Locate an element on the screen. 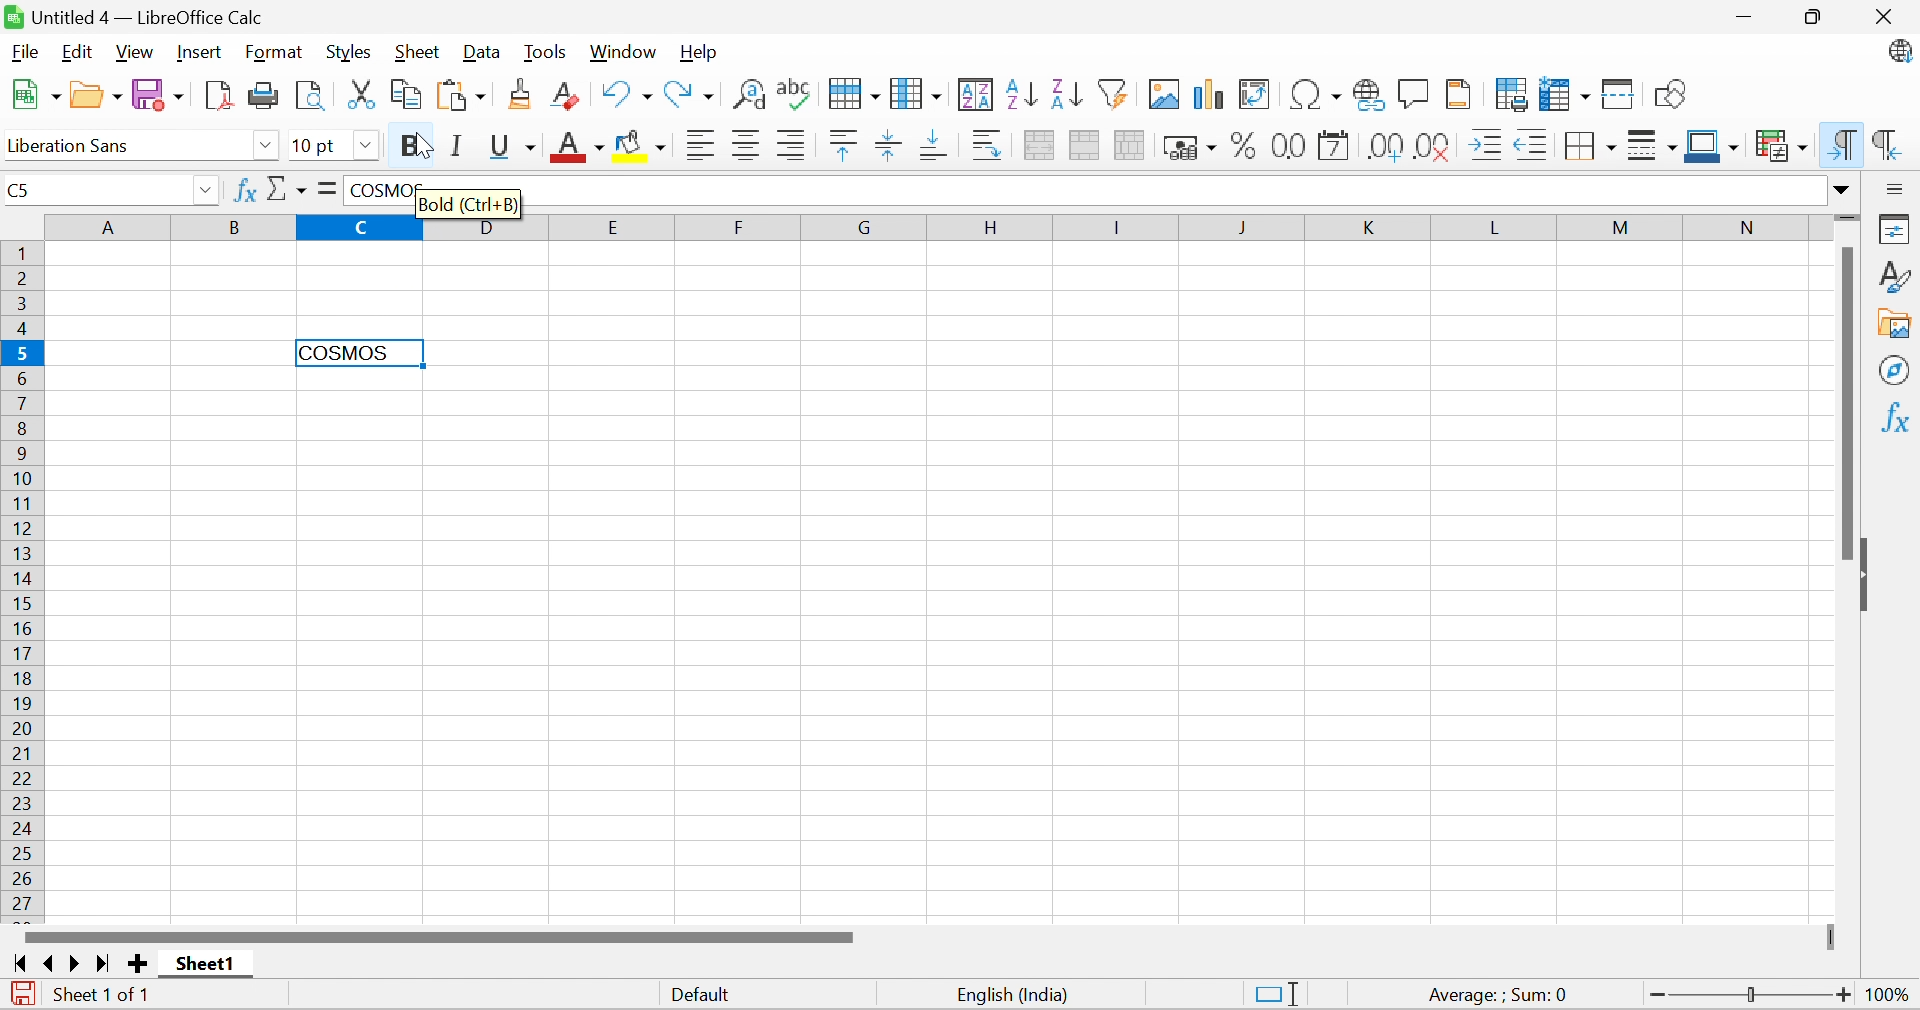 This screenshot has height=1010, width=1920. Font Color is located at coordinates (577, 146).